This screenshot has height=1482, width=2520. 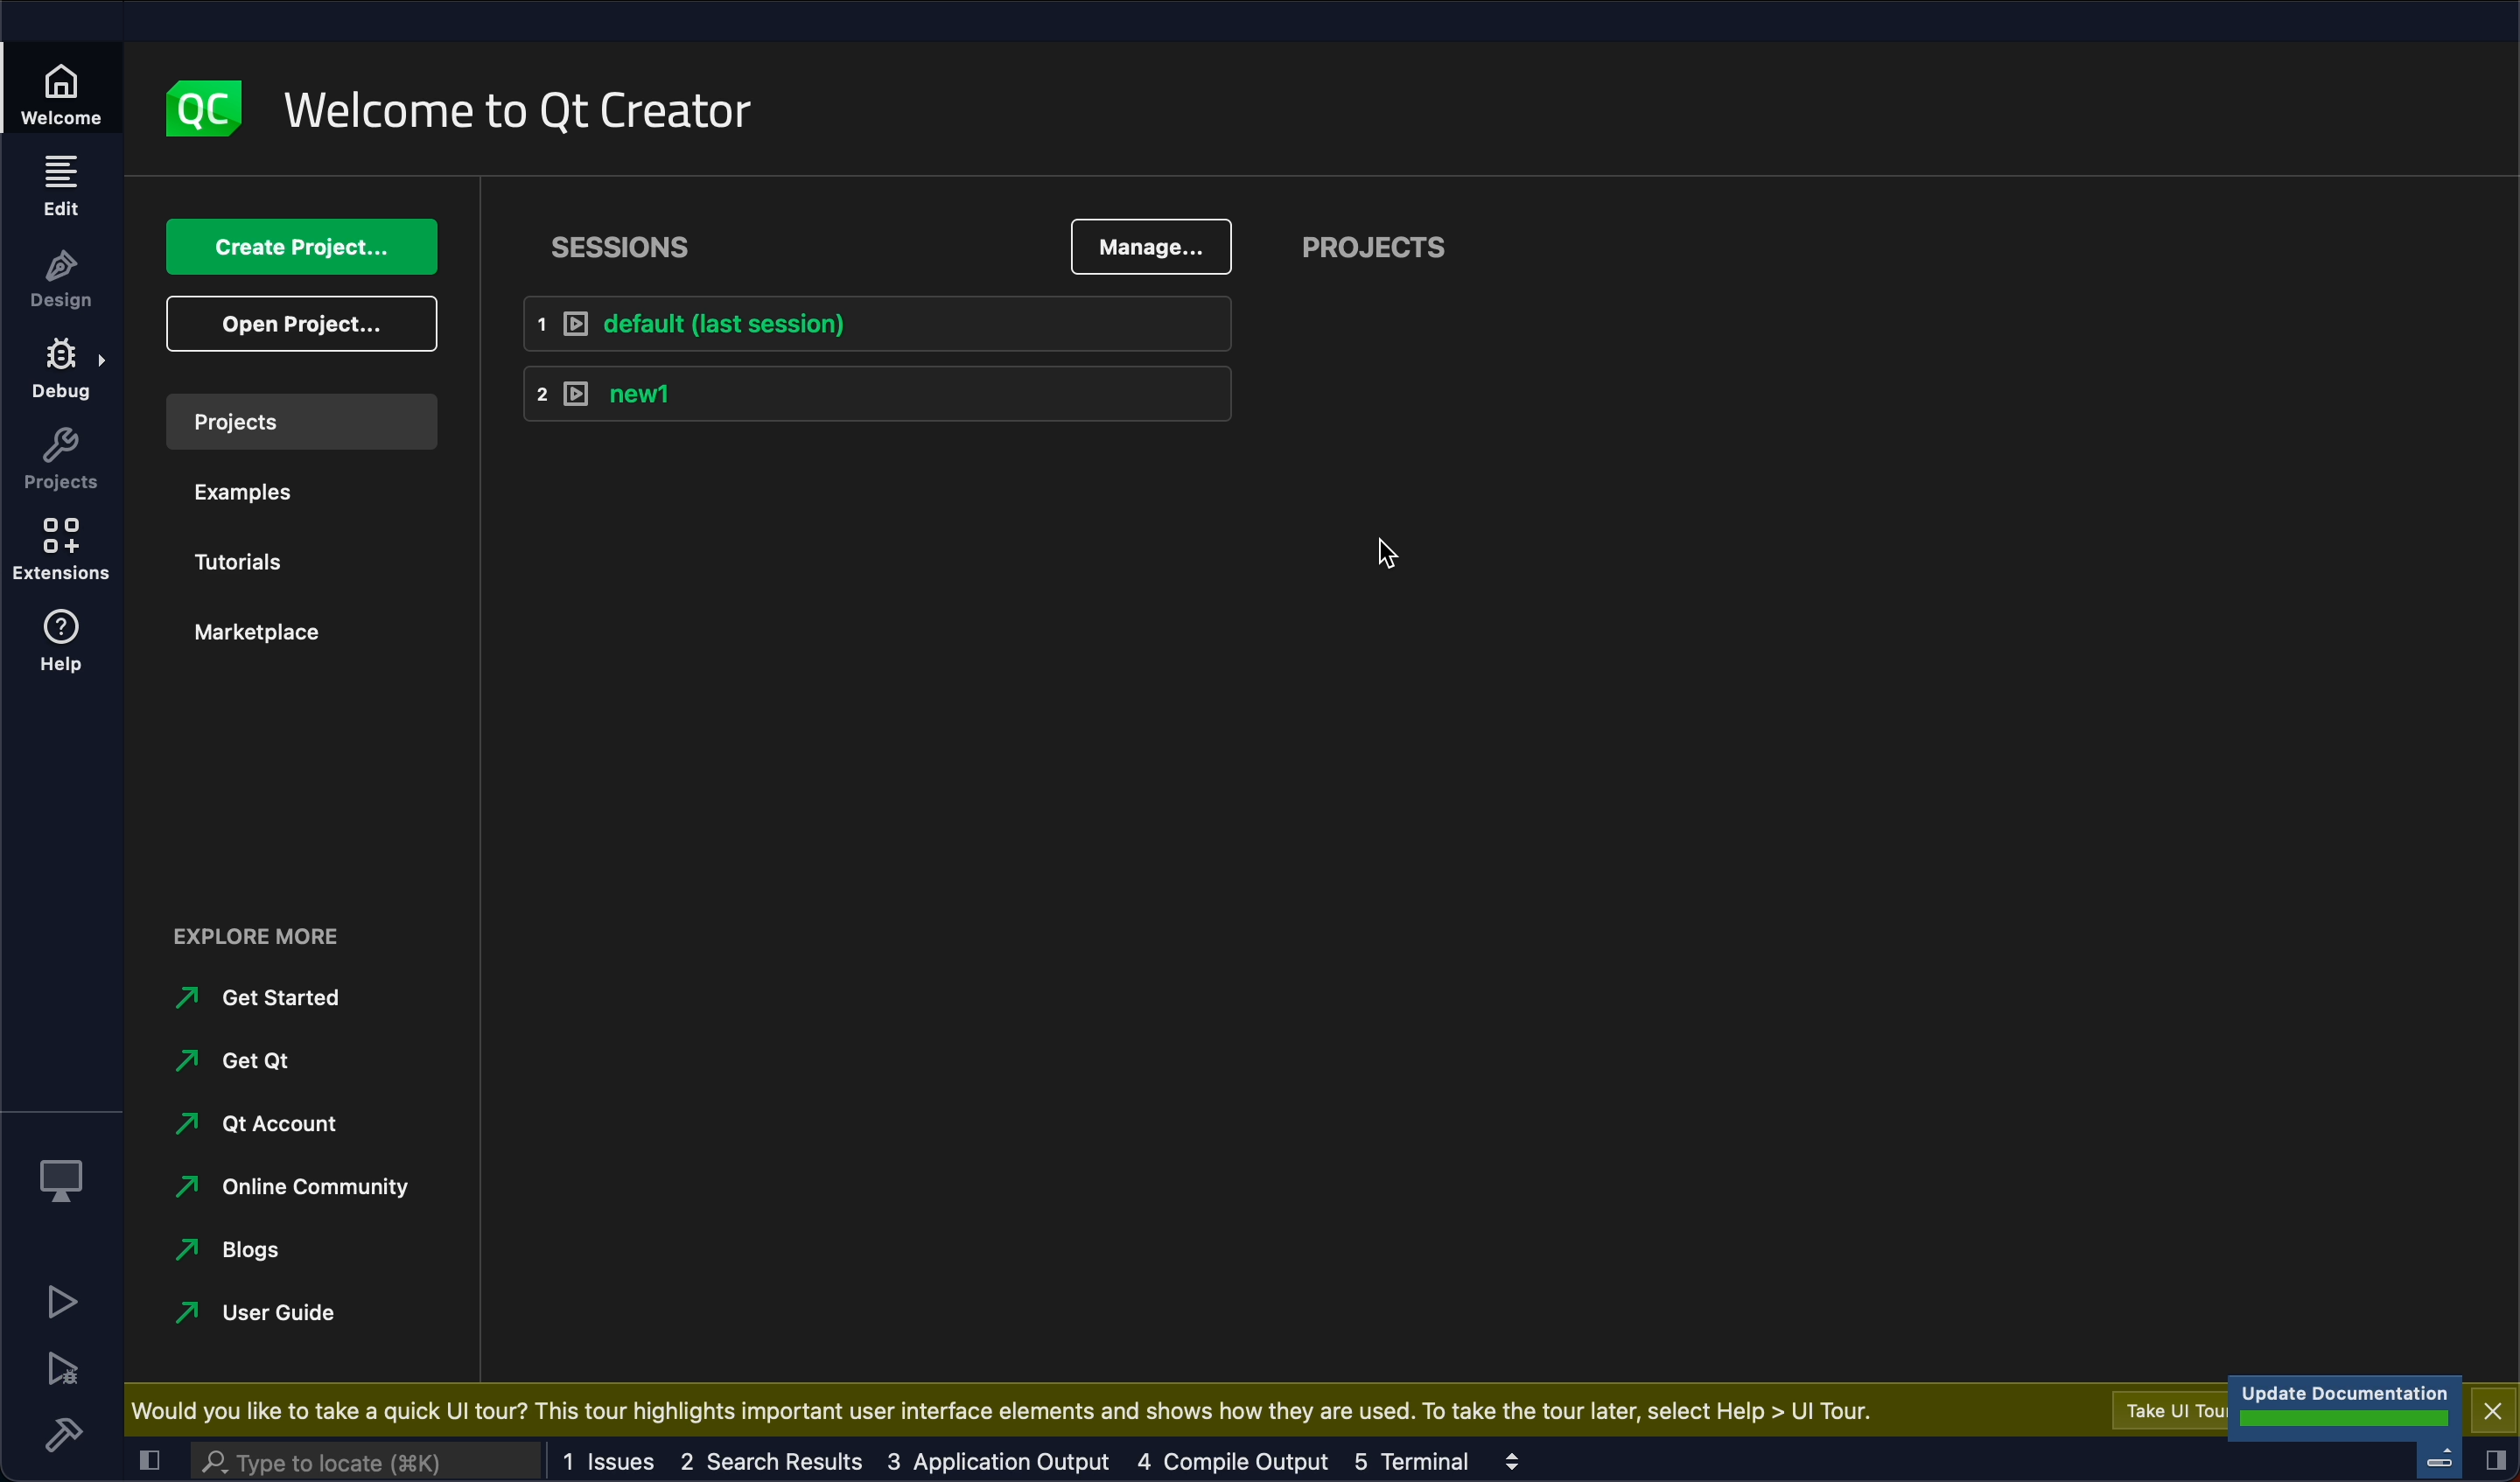 What do you see at coordinates (371, 1463) in the screenshot?
I see `search` at bounding box center [371, 1463].